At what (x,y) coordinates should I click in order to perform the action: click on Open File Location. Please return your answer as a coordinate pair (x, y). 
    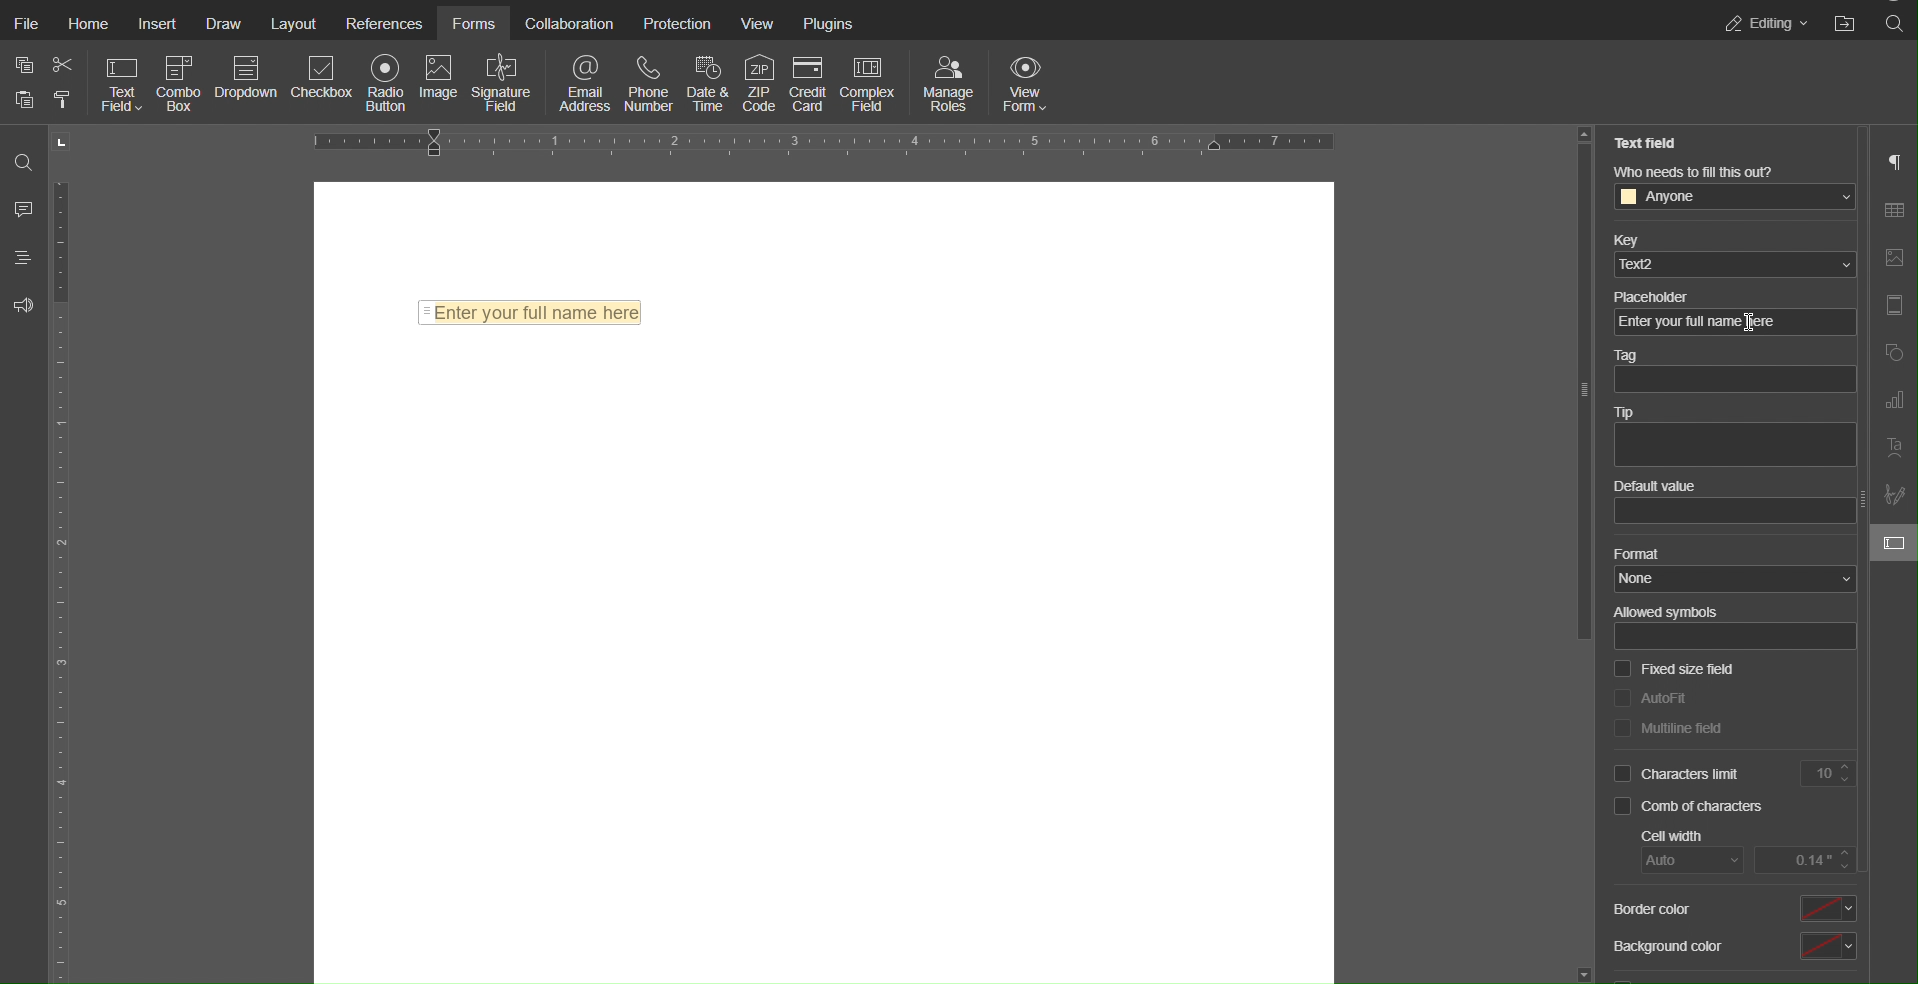
    Looking at the image, I should click on (1846, 21).